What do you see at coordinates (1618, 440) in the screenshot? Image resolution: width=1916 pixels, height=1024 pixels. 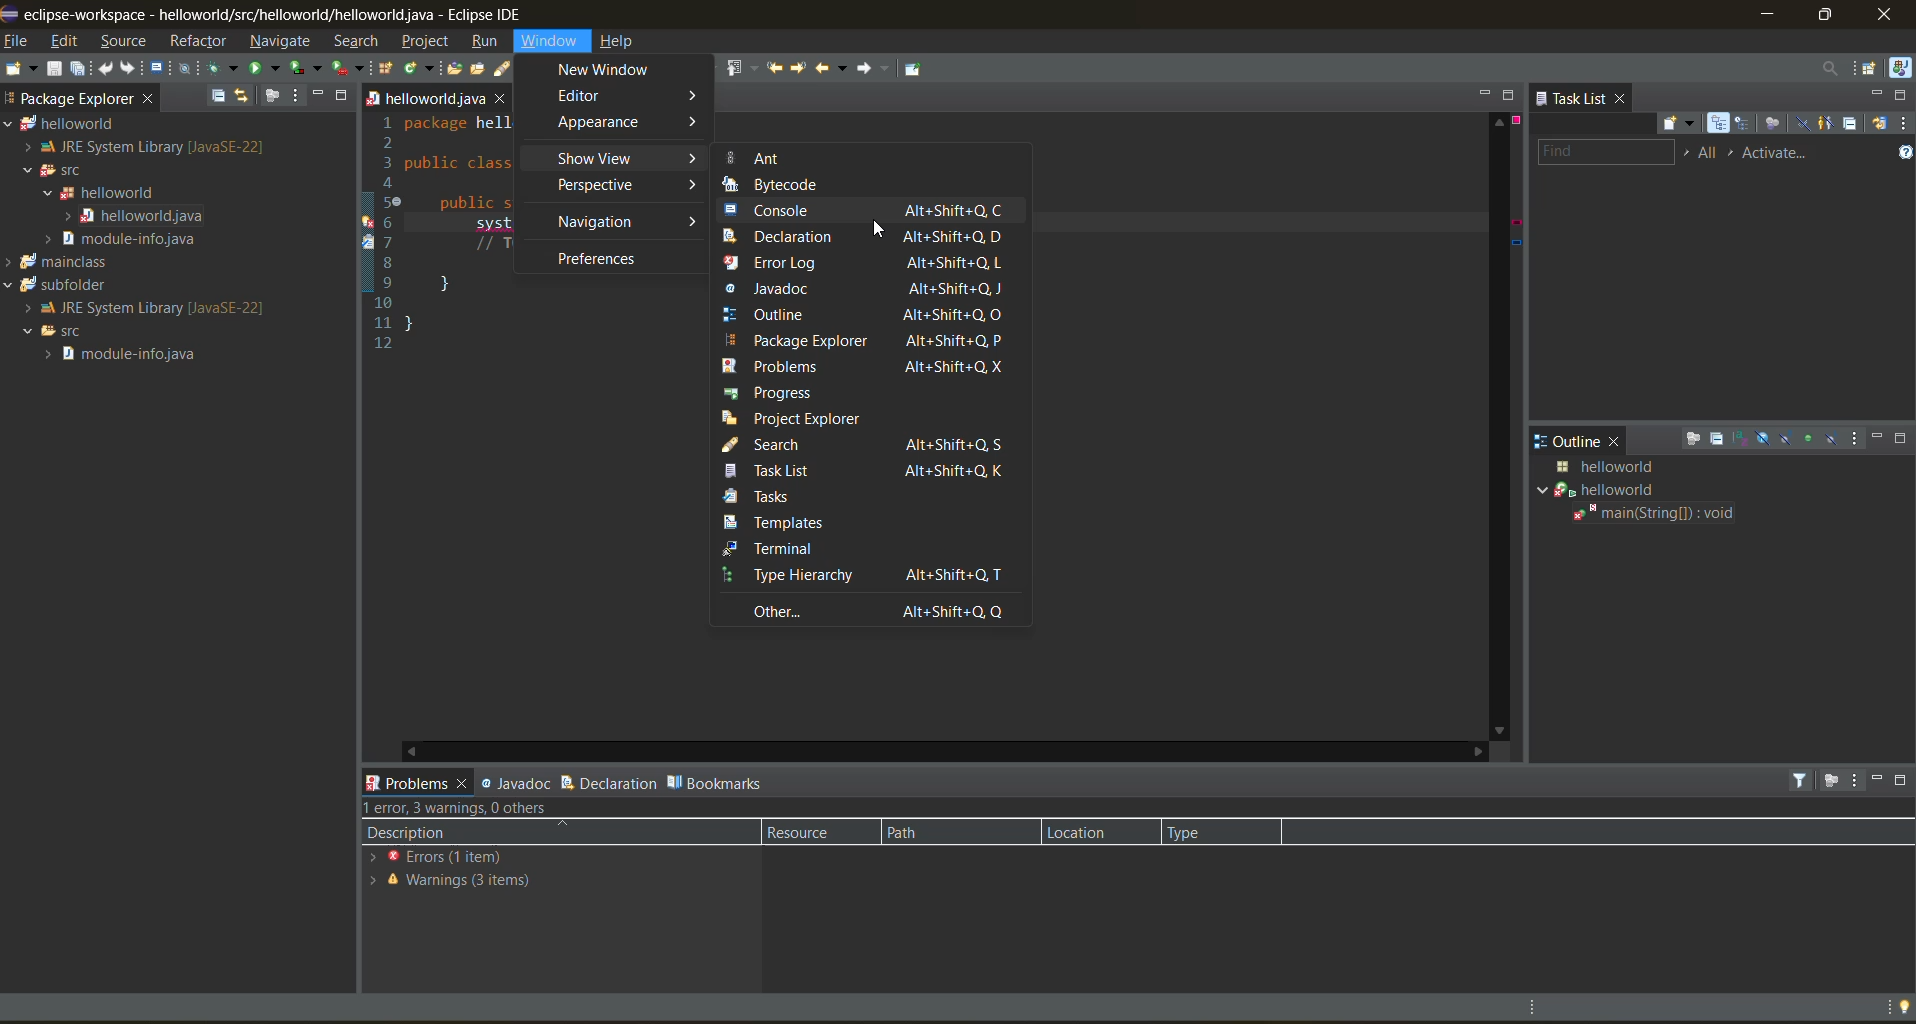 I see `close` at bounding box center [1618, 440].